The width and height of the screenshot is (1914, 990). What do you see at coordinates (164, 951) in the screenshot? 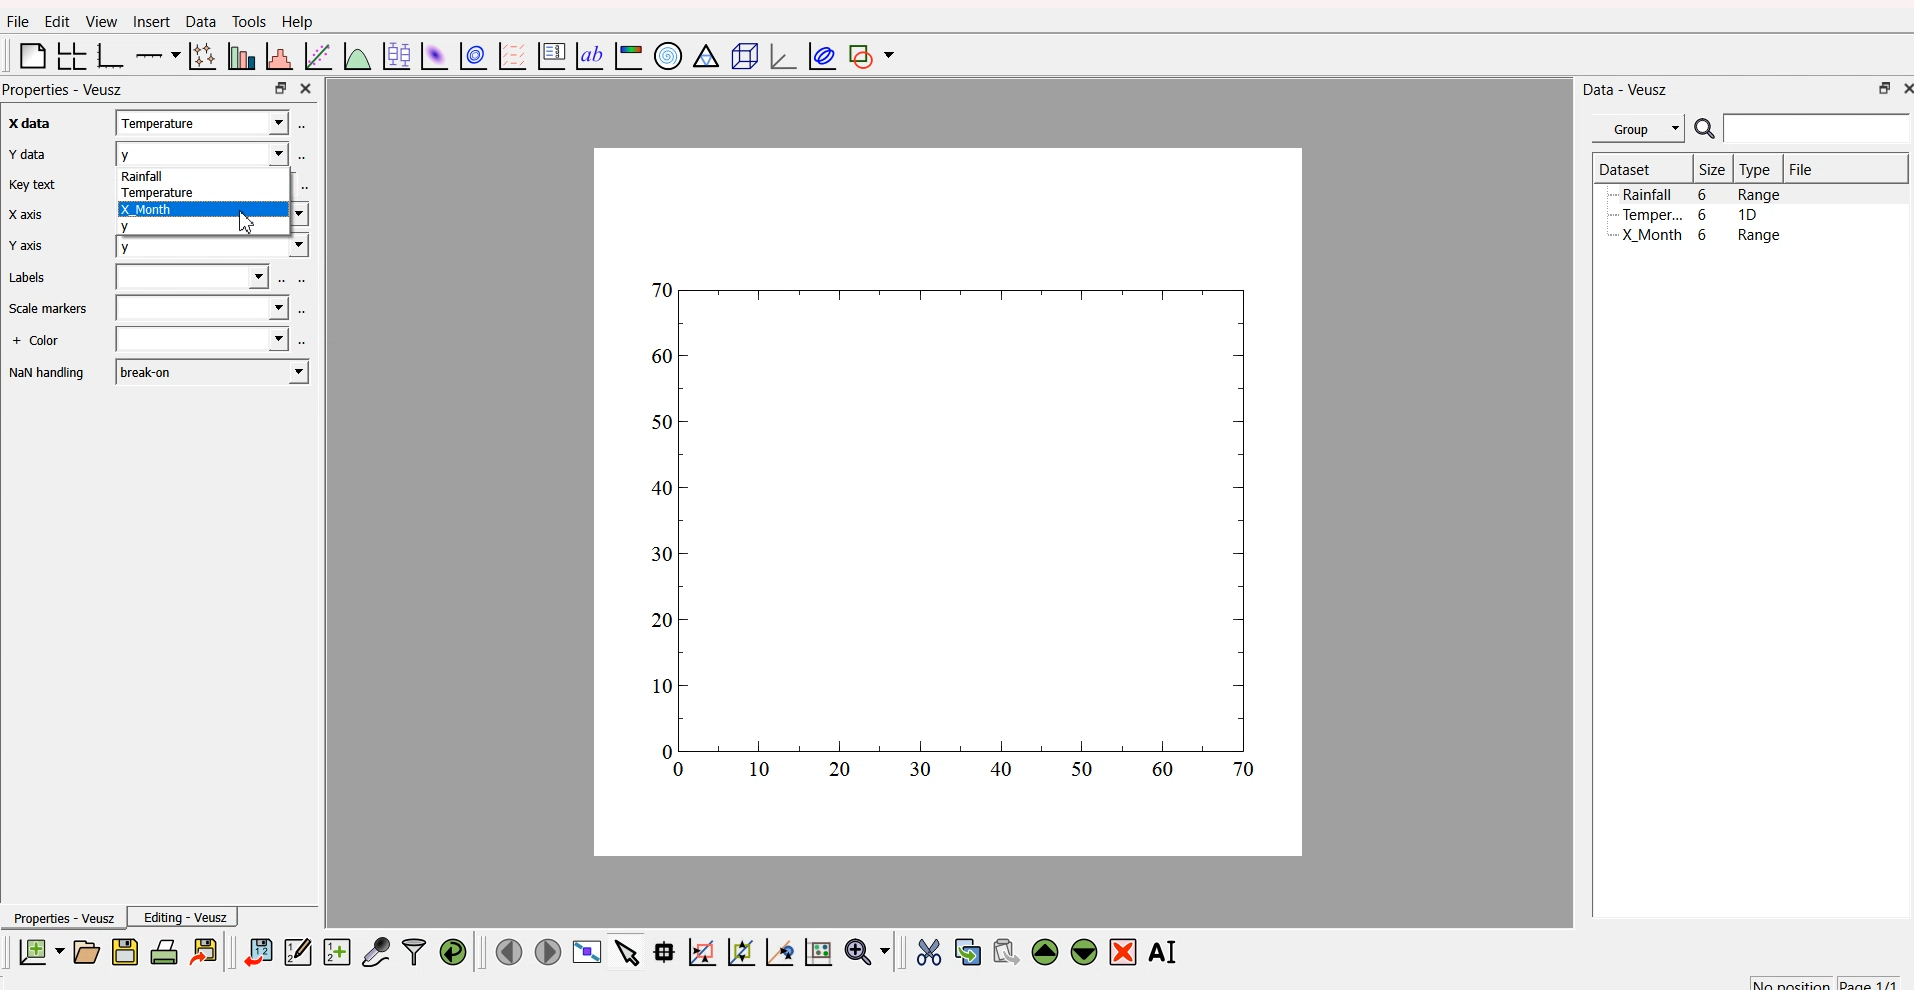
I see `print document` at bounding box center [164, 951].